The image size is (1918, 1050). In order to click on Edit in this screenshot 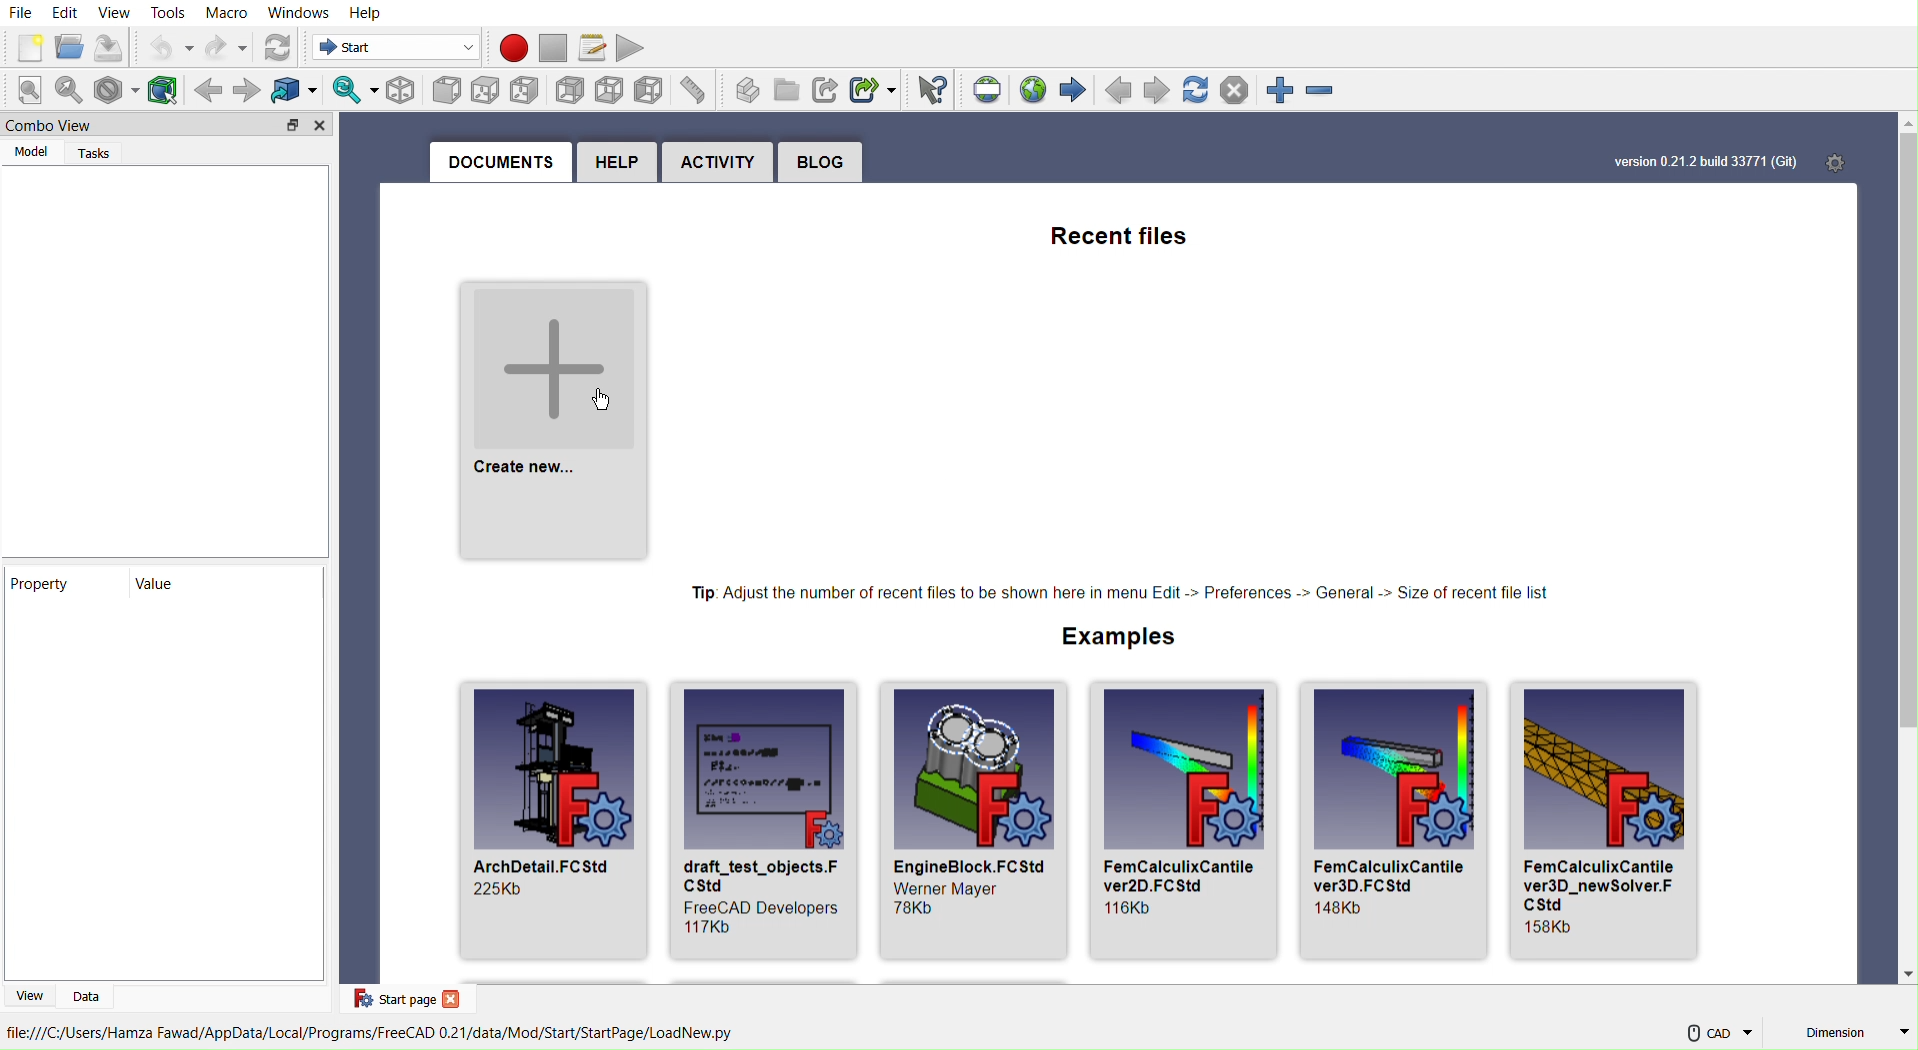, I will do `click(64, 12)`.